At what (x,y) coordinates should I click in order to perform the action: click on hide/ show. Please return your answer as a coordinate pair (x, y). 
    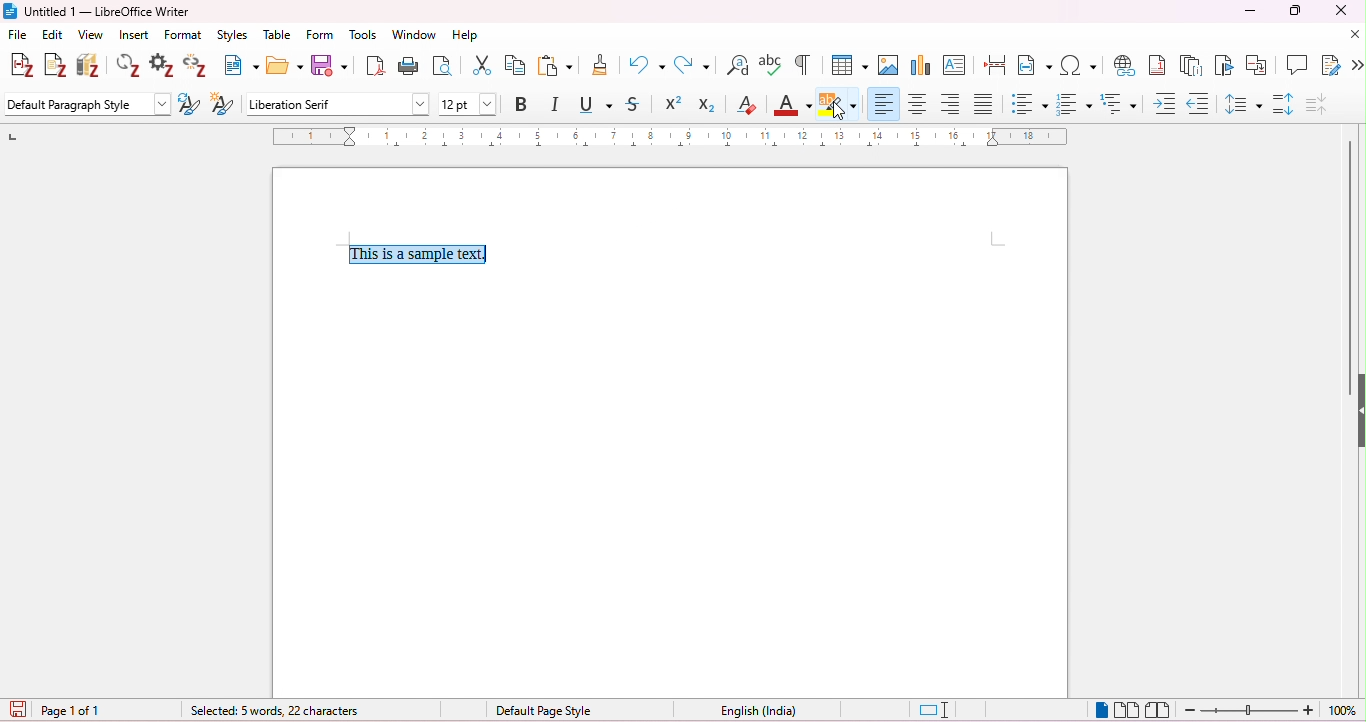
    Looking at the image, I should click on (1357, 412).